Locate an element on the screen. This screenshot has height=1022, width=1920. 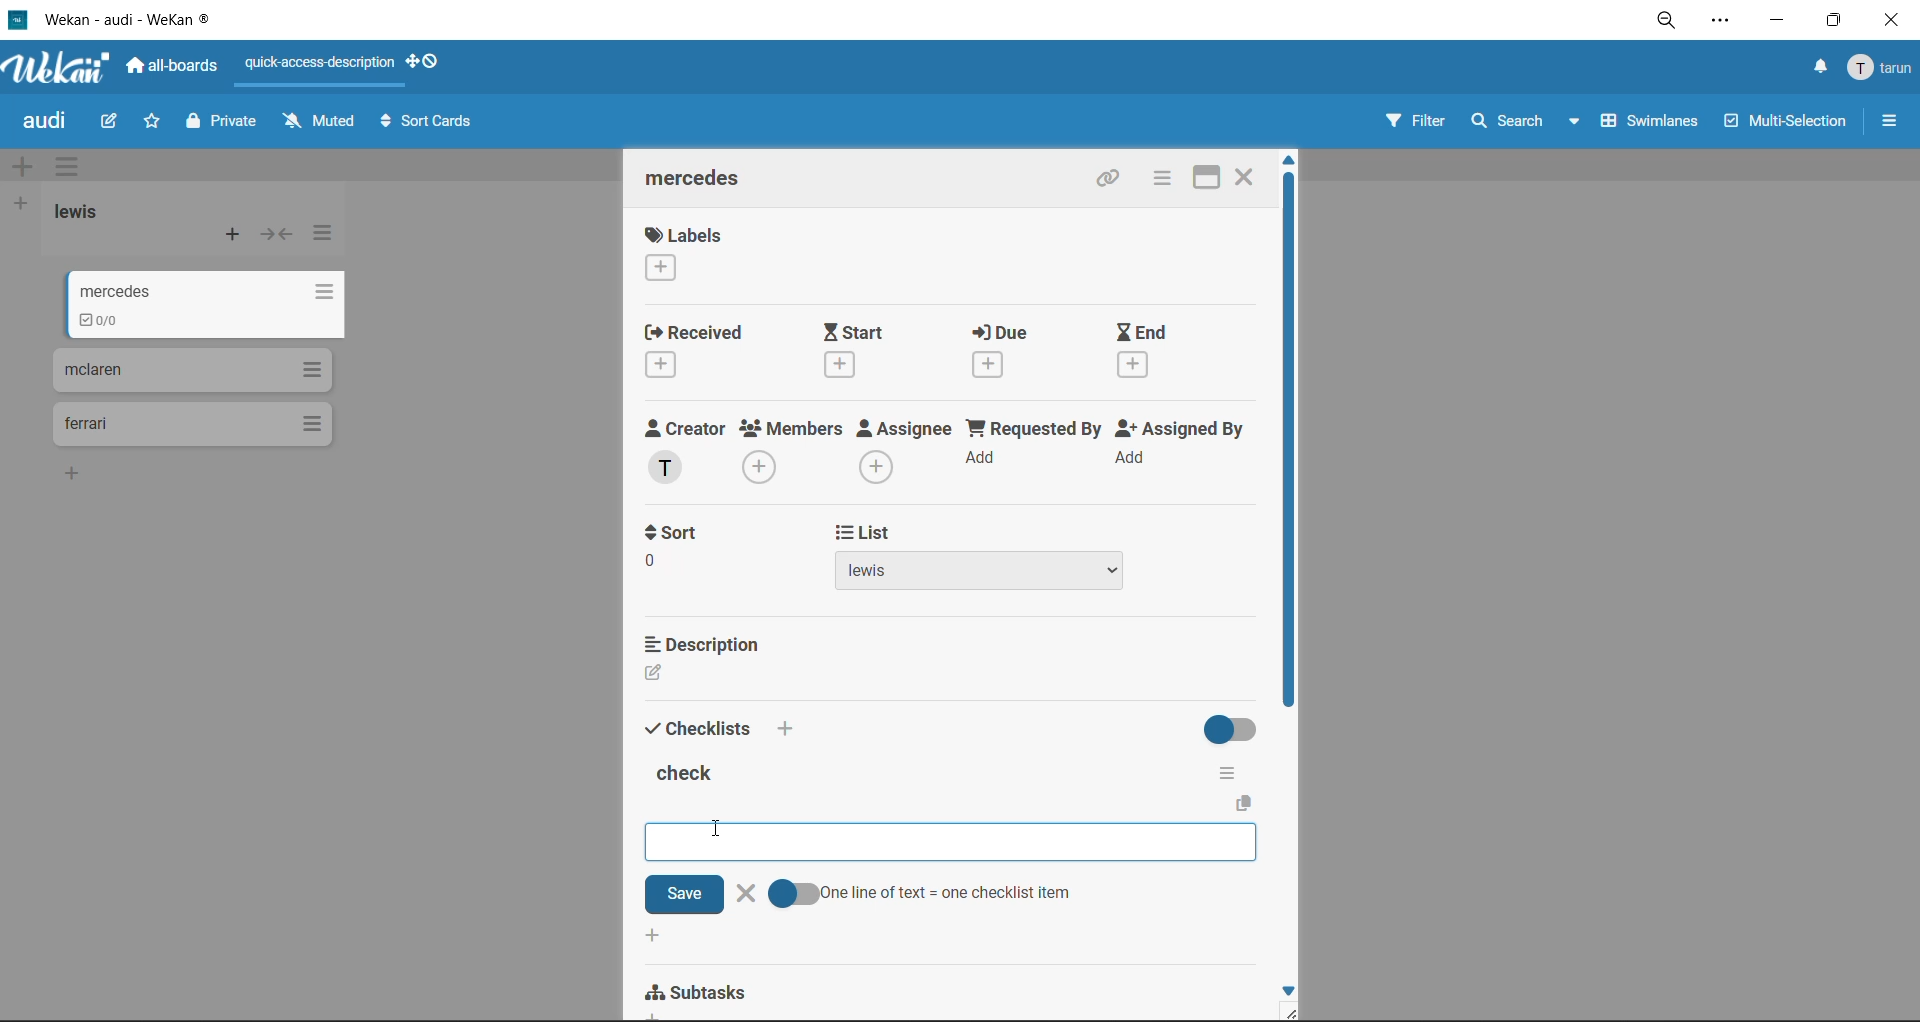
app titlew is located at coordinates (158, 23).